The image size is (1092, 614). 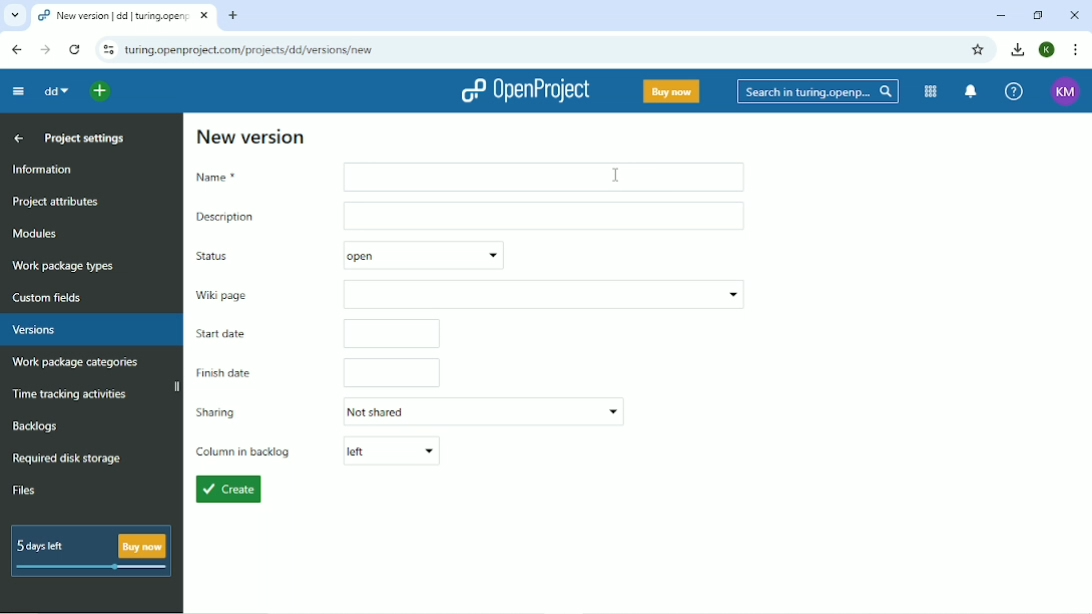 What do you see at coordinates (250, 50) in the screenshot?
I see `Site` at bounding box center [250, 50].